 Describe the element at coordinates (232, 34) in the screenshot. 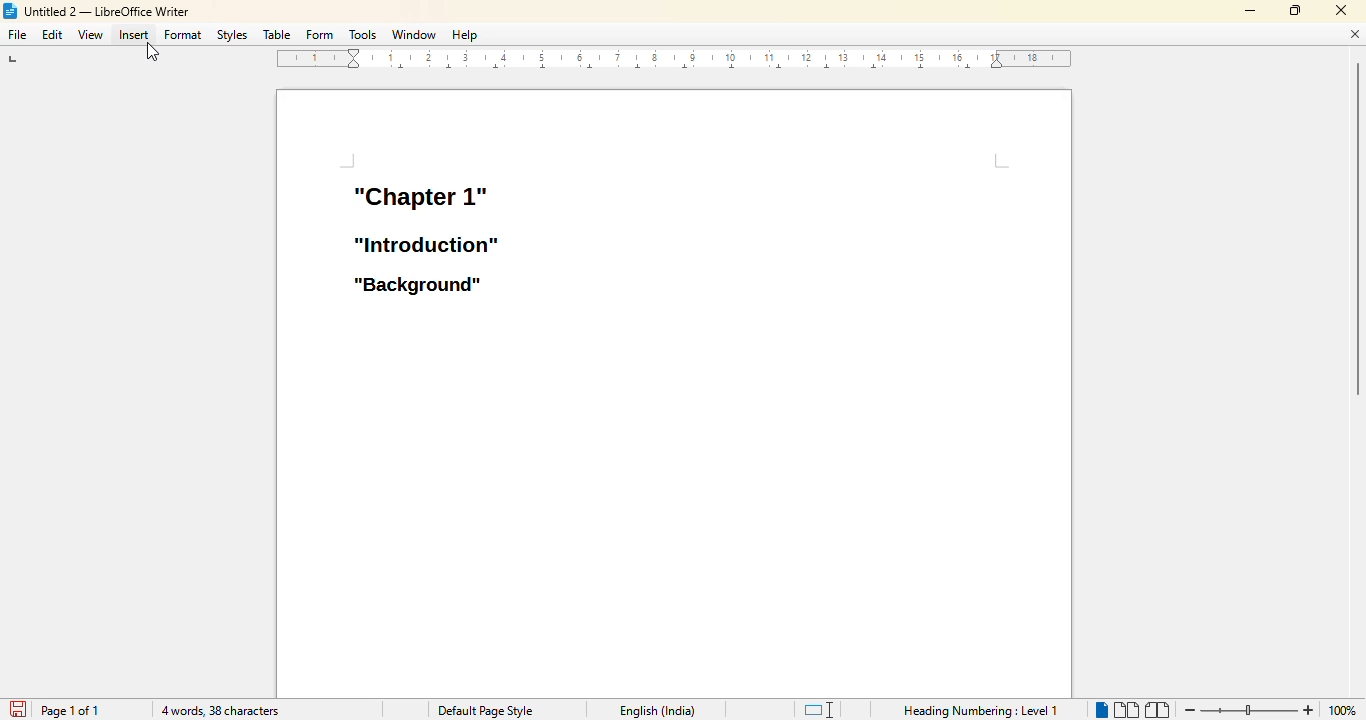

I see `styles` at that location.